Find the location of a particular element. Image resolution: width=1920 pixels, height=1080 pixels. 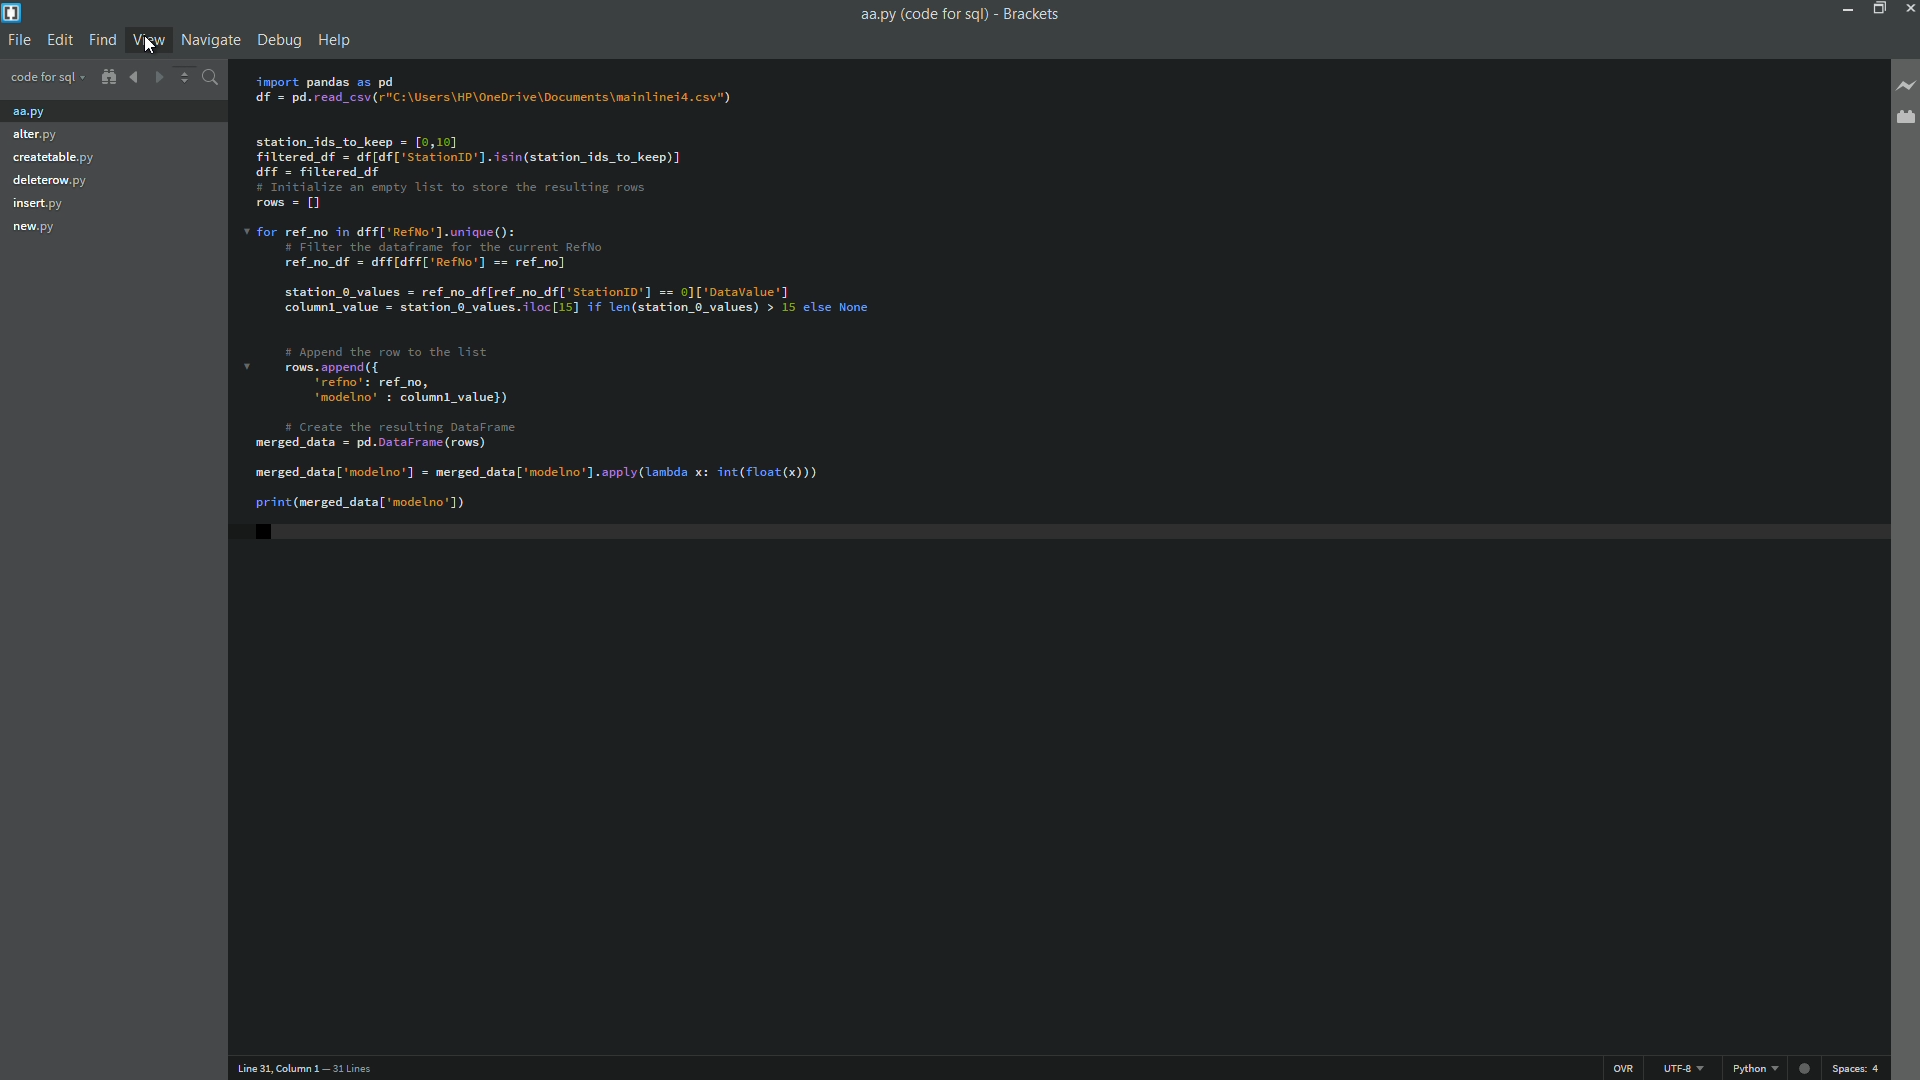

app icon is located at coordinates (13, 14).